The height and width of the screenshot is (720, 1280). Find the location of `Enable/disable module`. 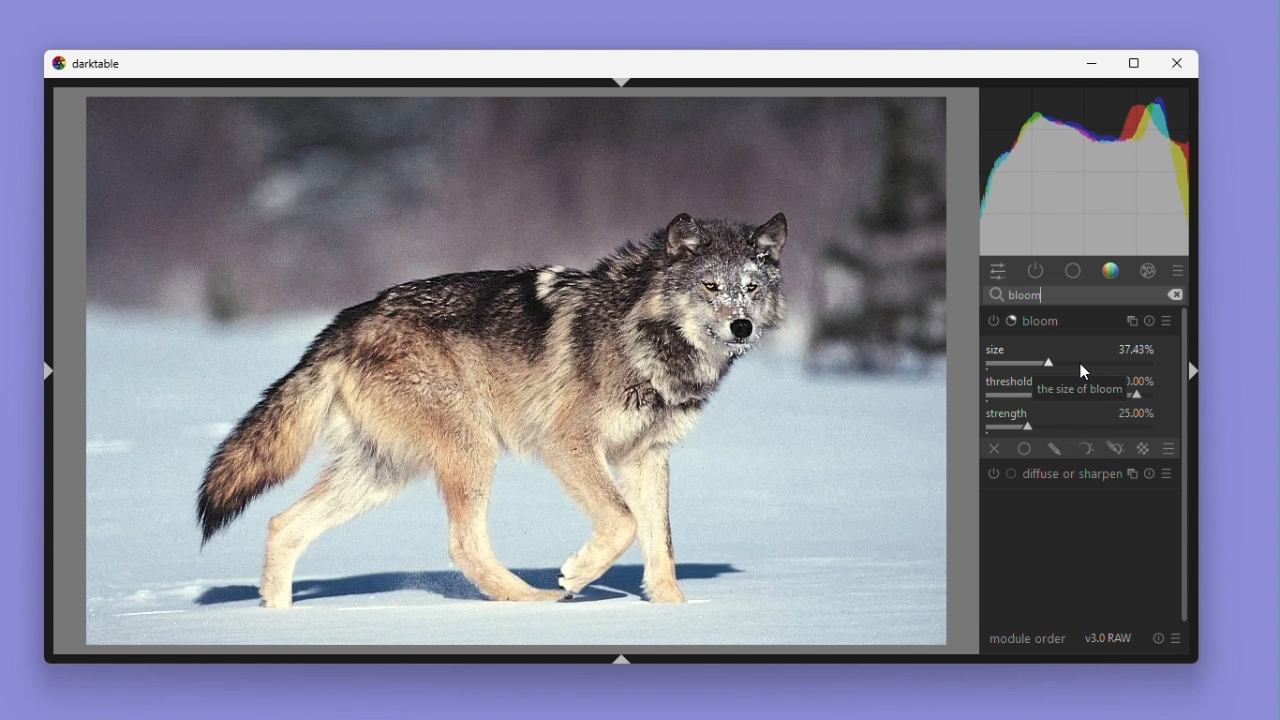

Enable/disable module is located at coordinates (993, 475).